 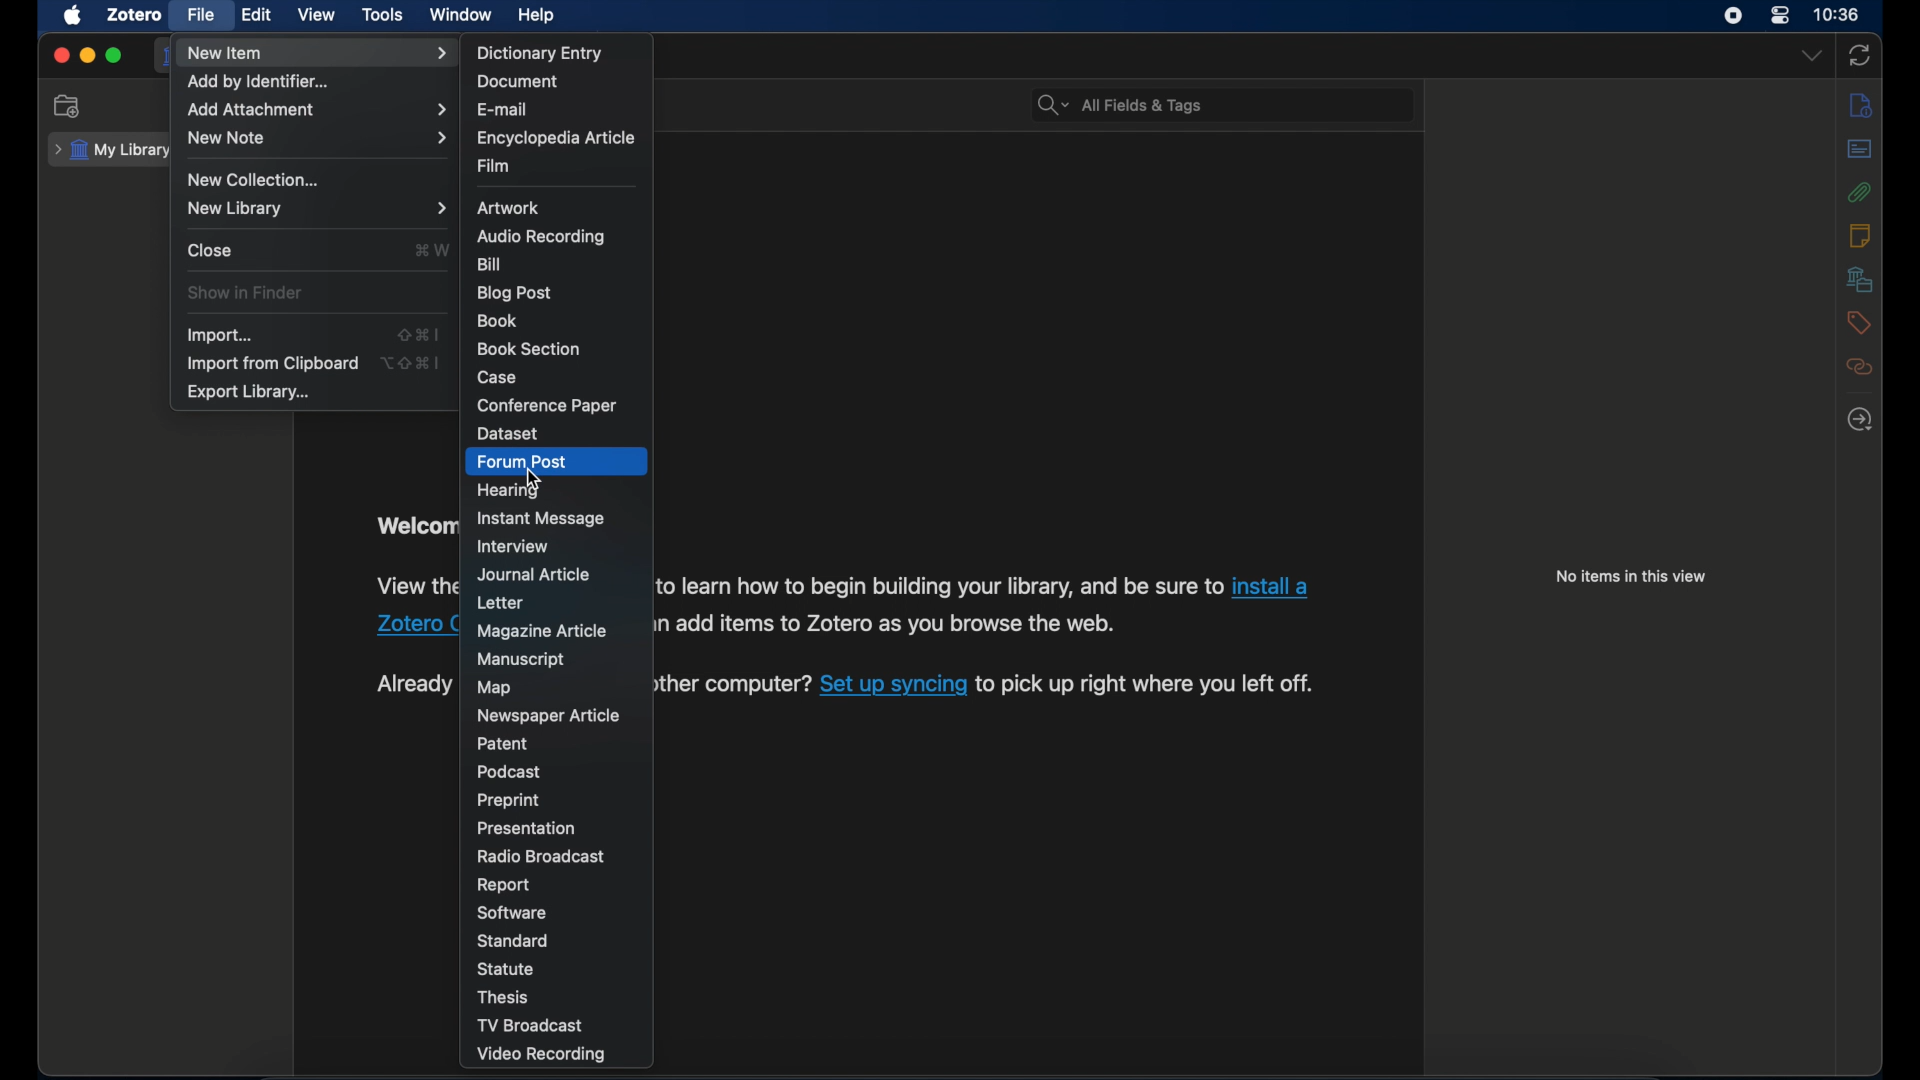 What do you see at coordinates (1860, 280) in the screenshot?
I see `libraries` at bounding box center [1860, 280].